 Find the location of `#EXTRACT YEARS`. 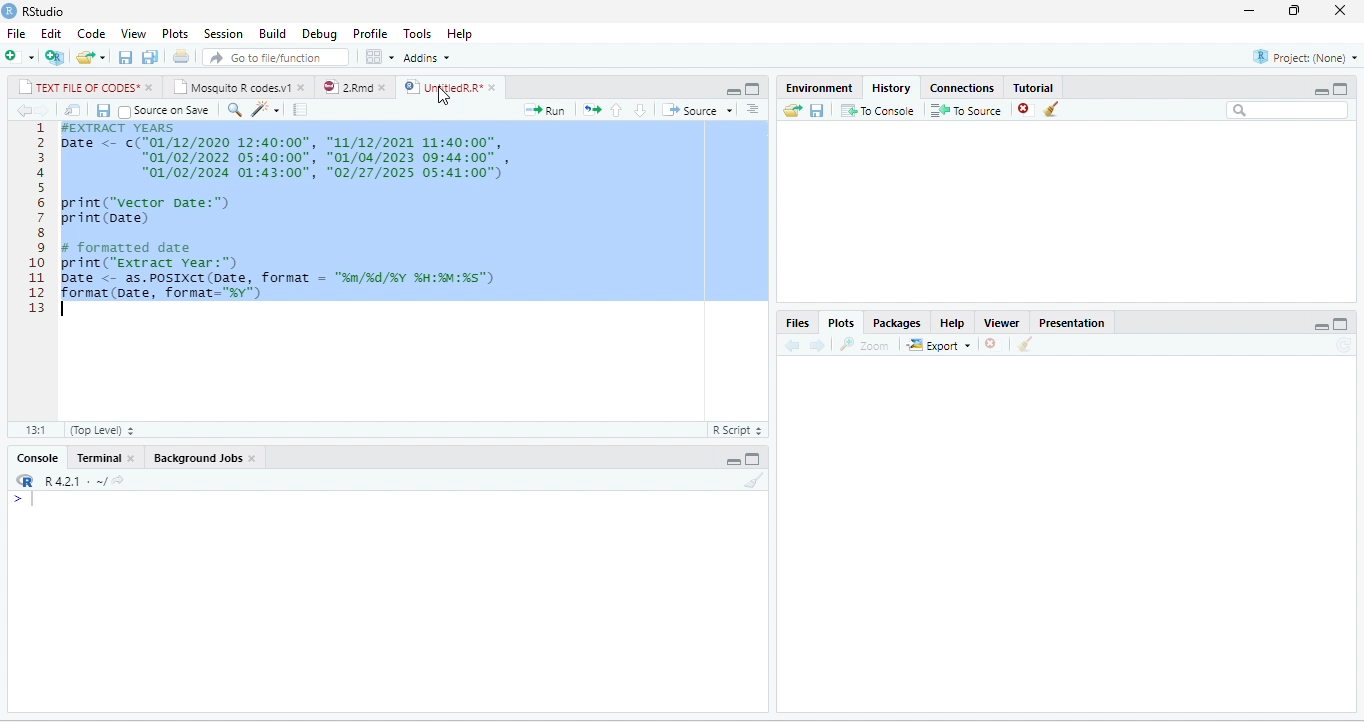

#EXTRACT YEARS is located at coordinates (115, 128).